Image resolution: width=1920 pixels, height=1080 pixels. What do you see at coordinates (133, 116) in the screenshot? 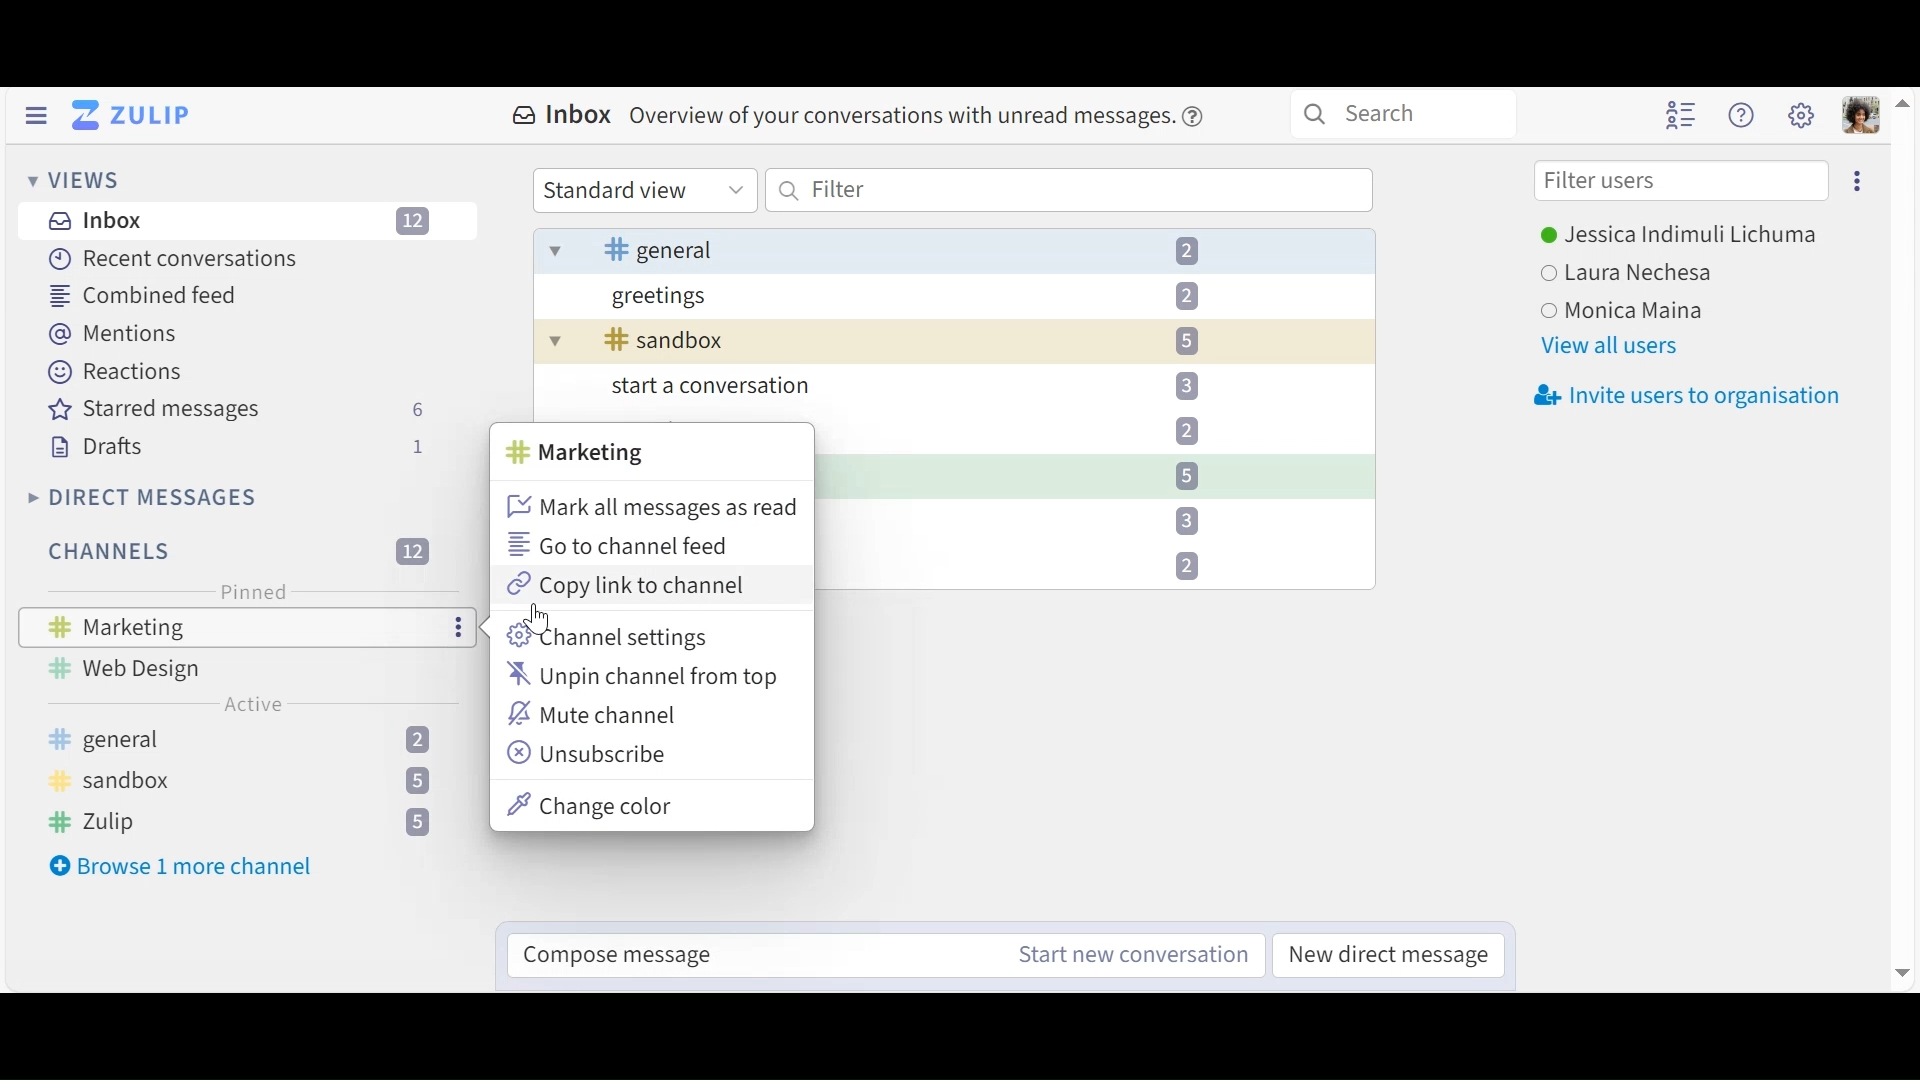
I see `Go to Home View (inbox)` at bounding box center [133, 116].